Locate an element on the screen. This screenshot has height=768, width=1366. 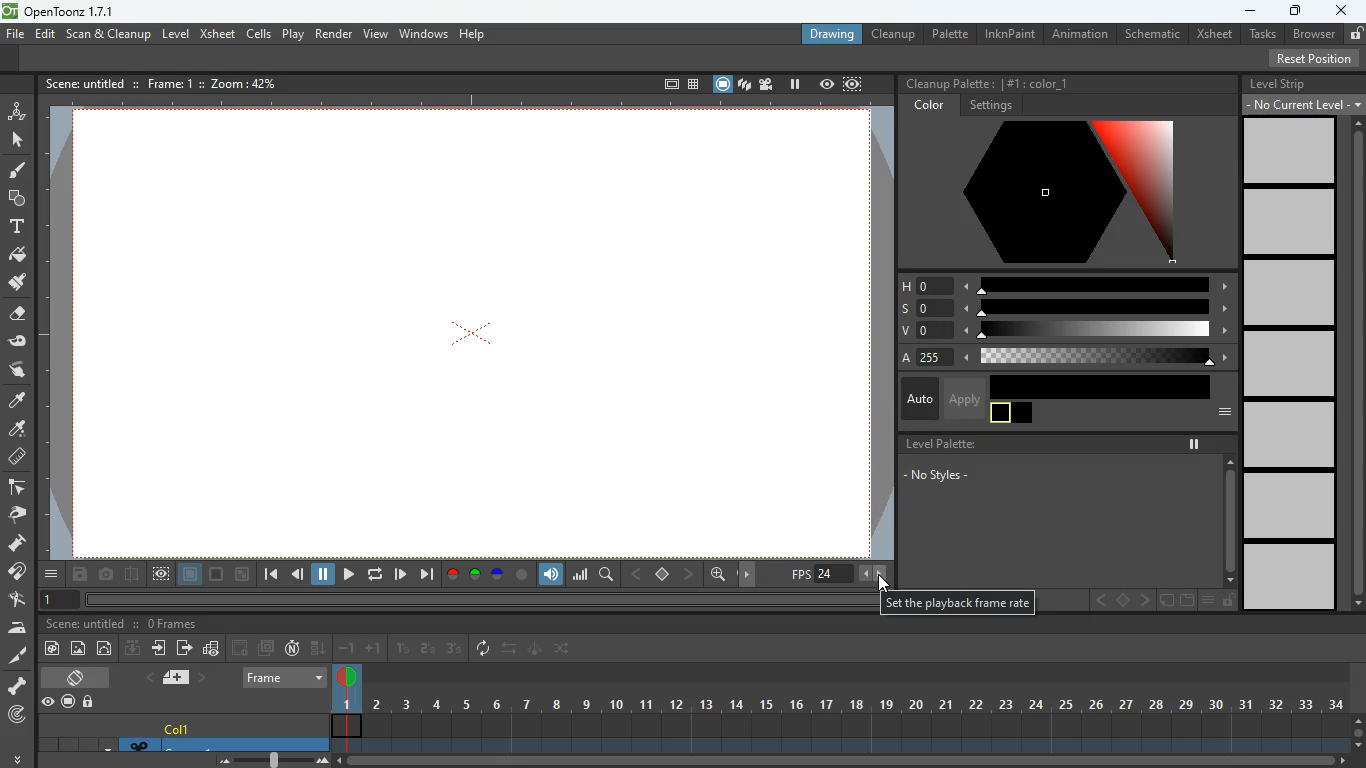
move is located at coordinates (749, 574).